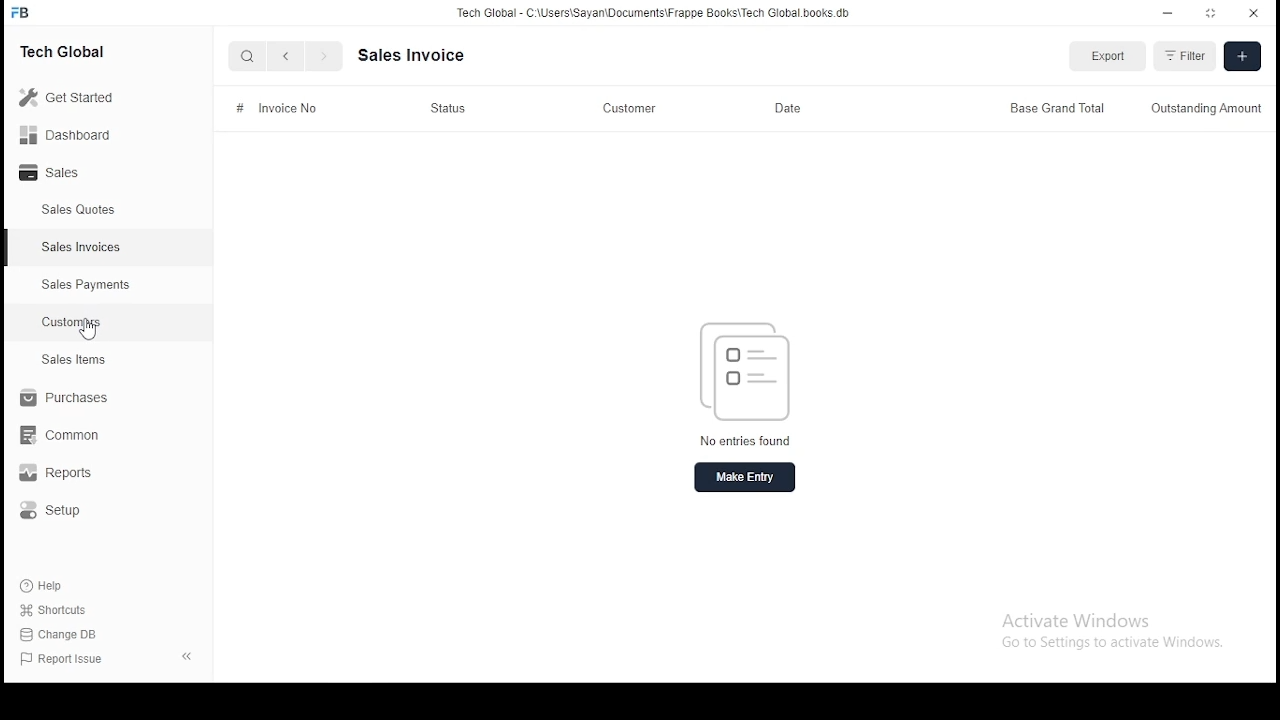  I want to click on #, so click(240, 107).